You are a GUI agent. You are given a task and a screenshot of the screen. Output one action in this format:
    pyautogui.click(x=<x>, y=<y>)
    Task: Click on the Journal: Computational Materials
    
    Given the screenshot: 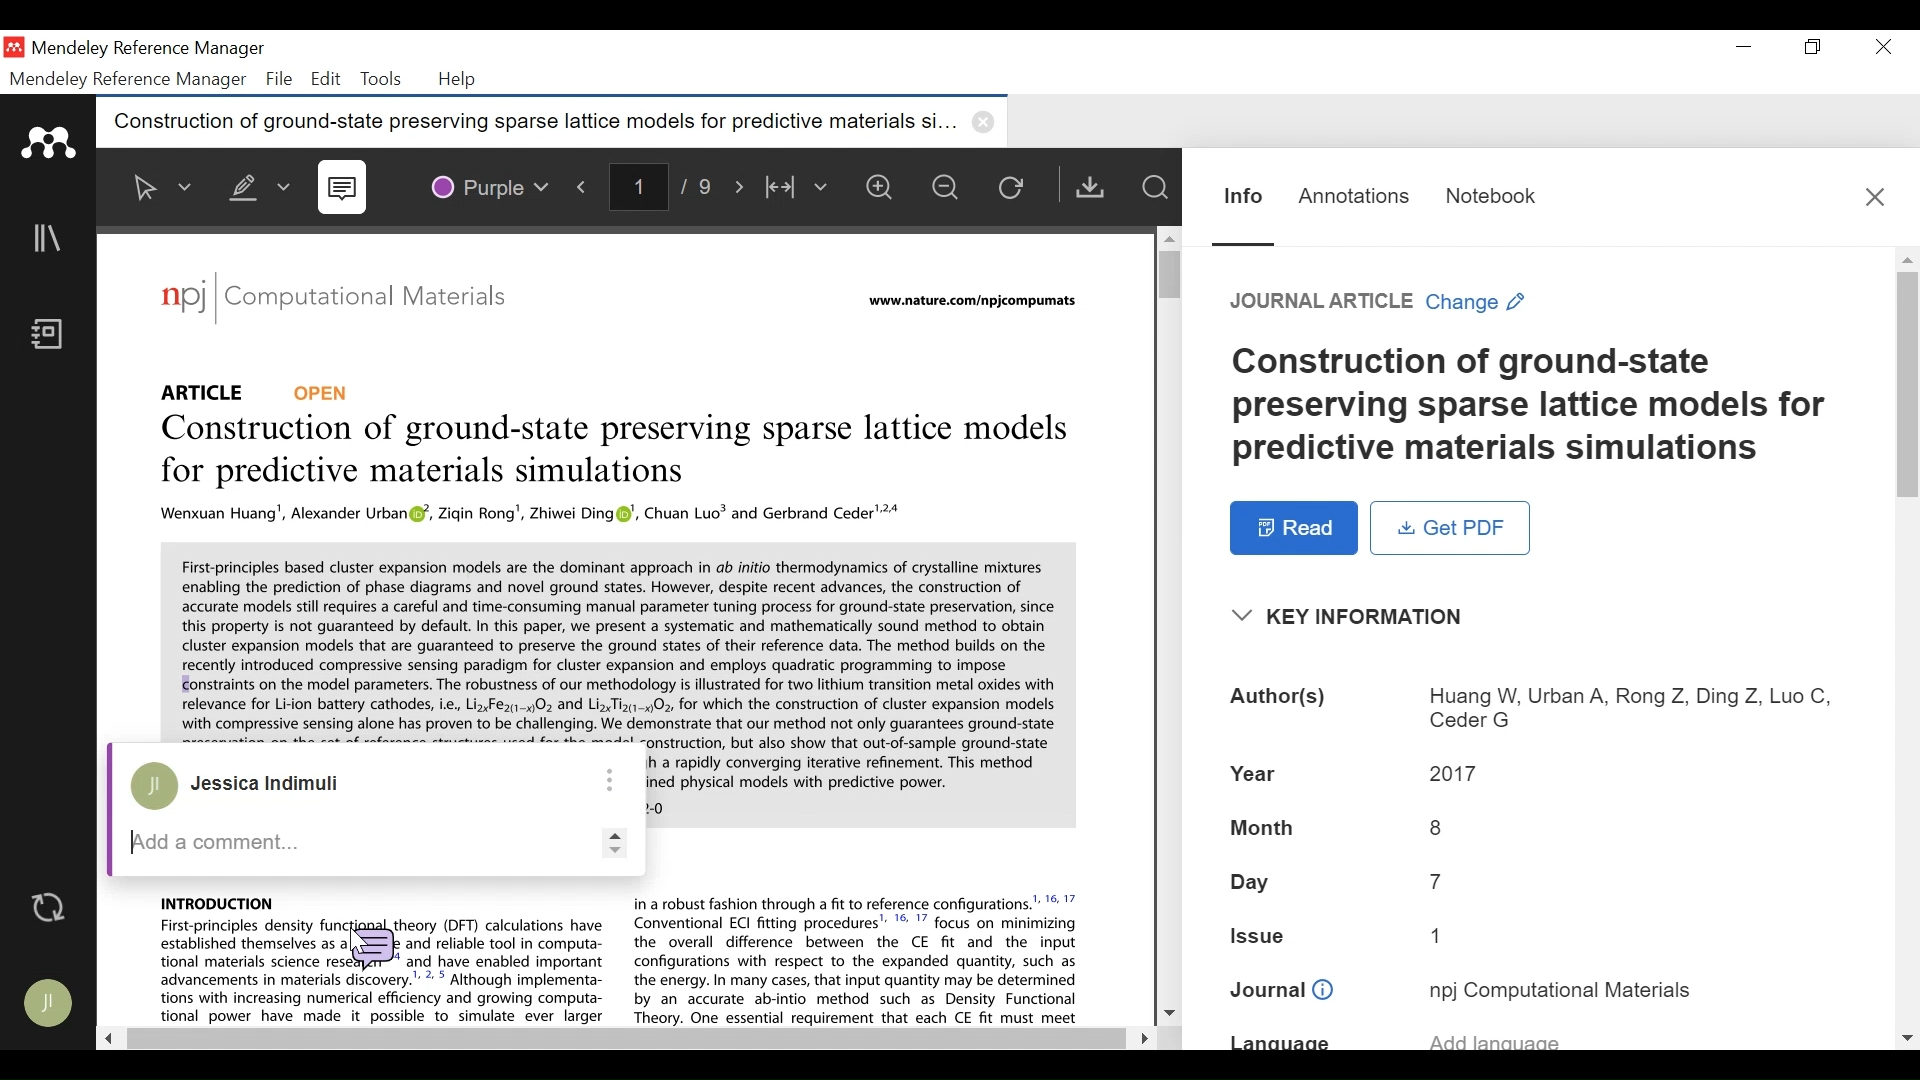 What is the action you would take?
    pyautogui.click(x=335, y=300)
    